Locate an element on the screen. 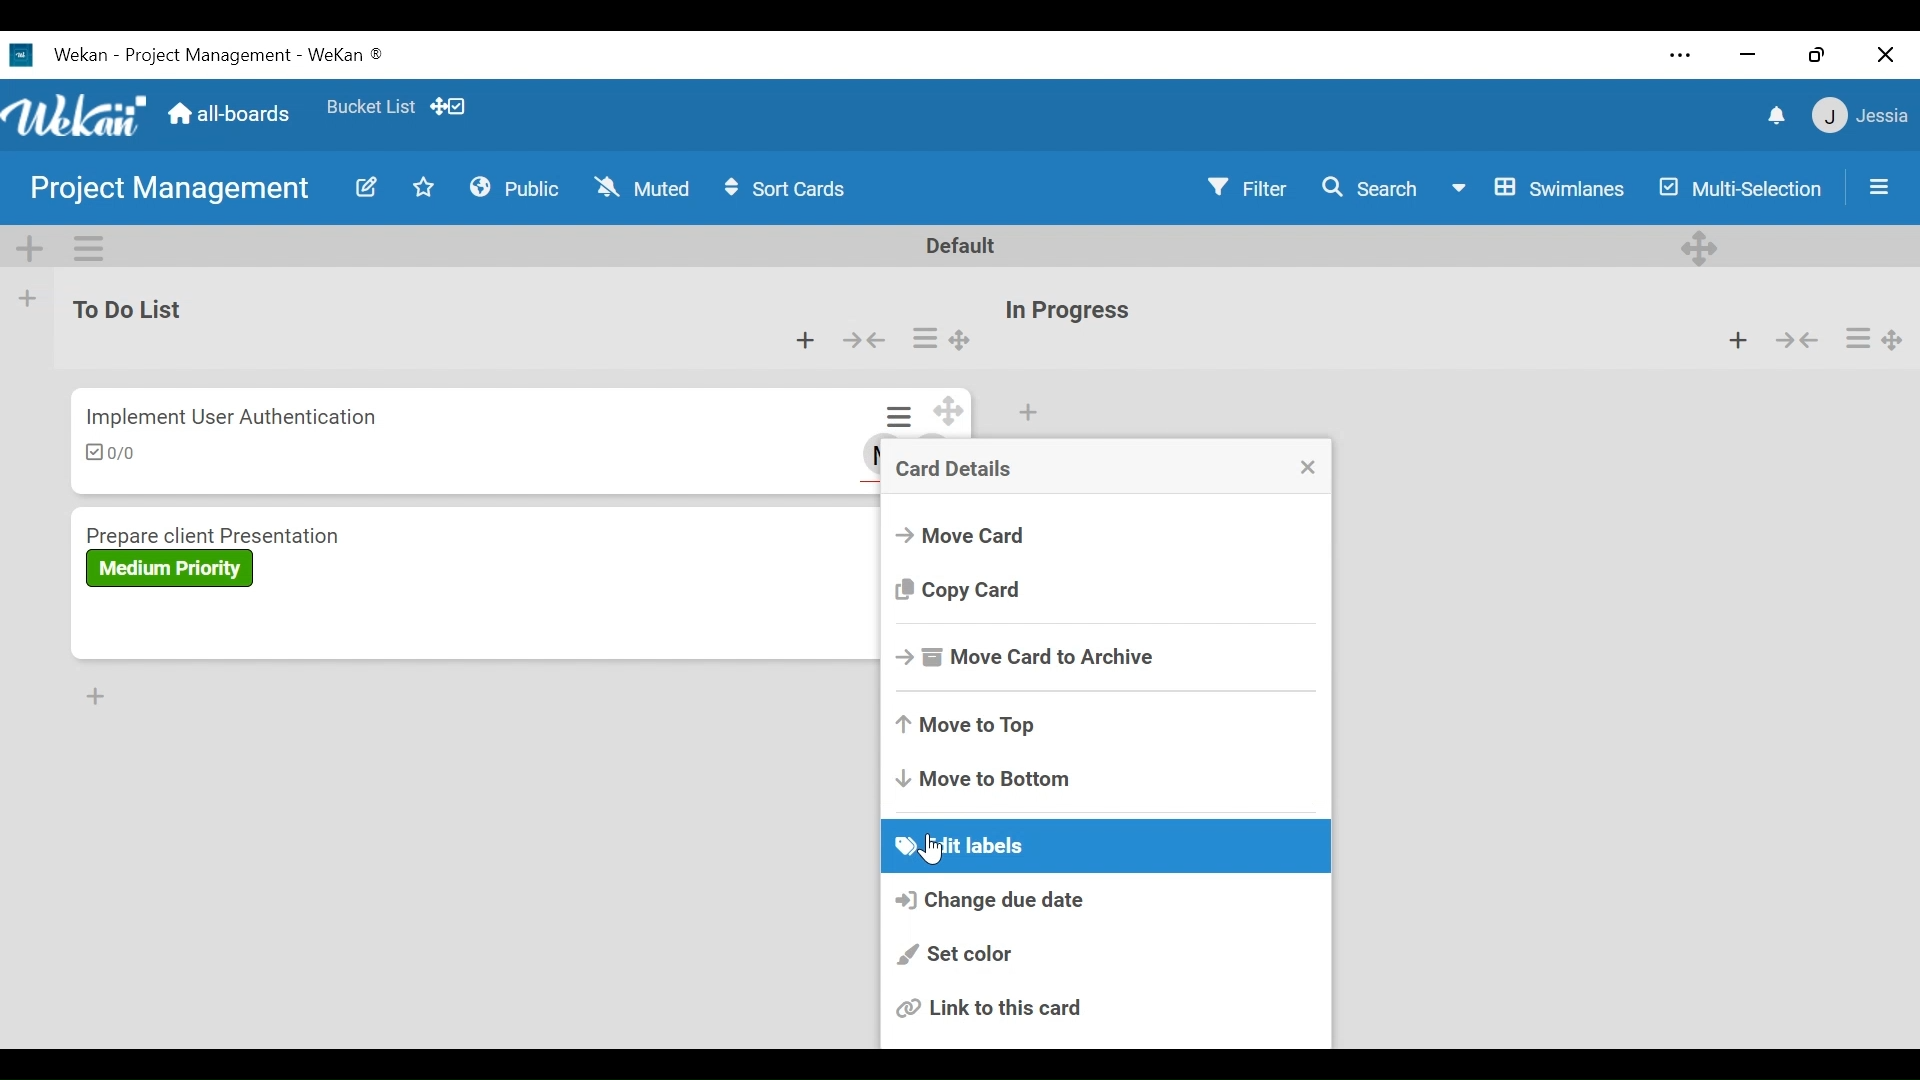 The image size is (1920, 1080). Desktop drag handles is located at coordinates (952, 411).